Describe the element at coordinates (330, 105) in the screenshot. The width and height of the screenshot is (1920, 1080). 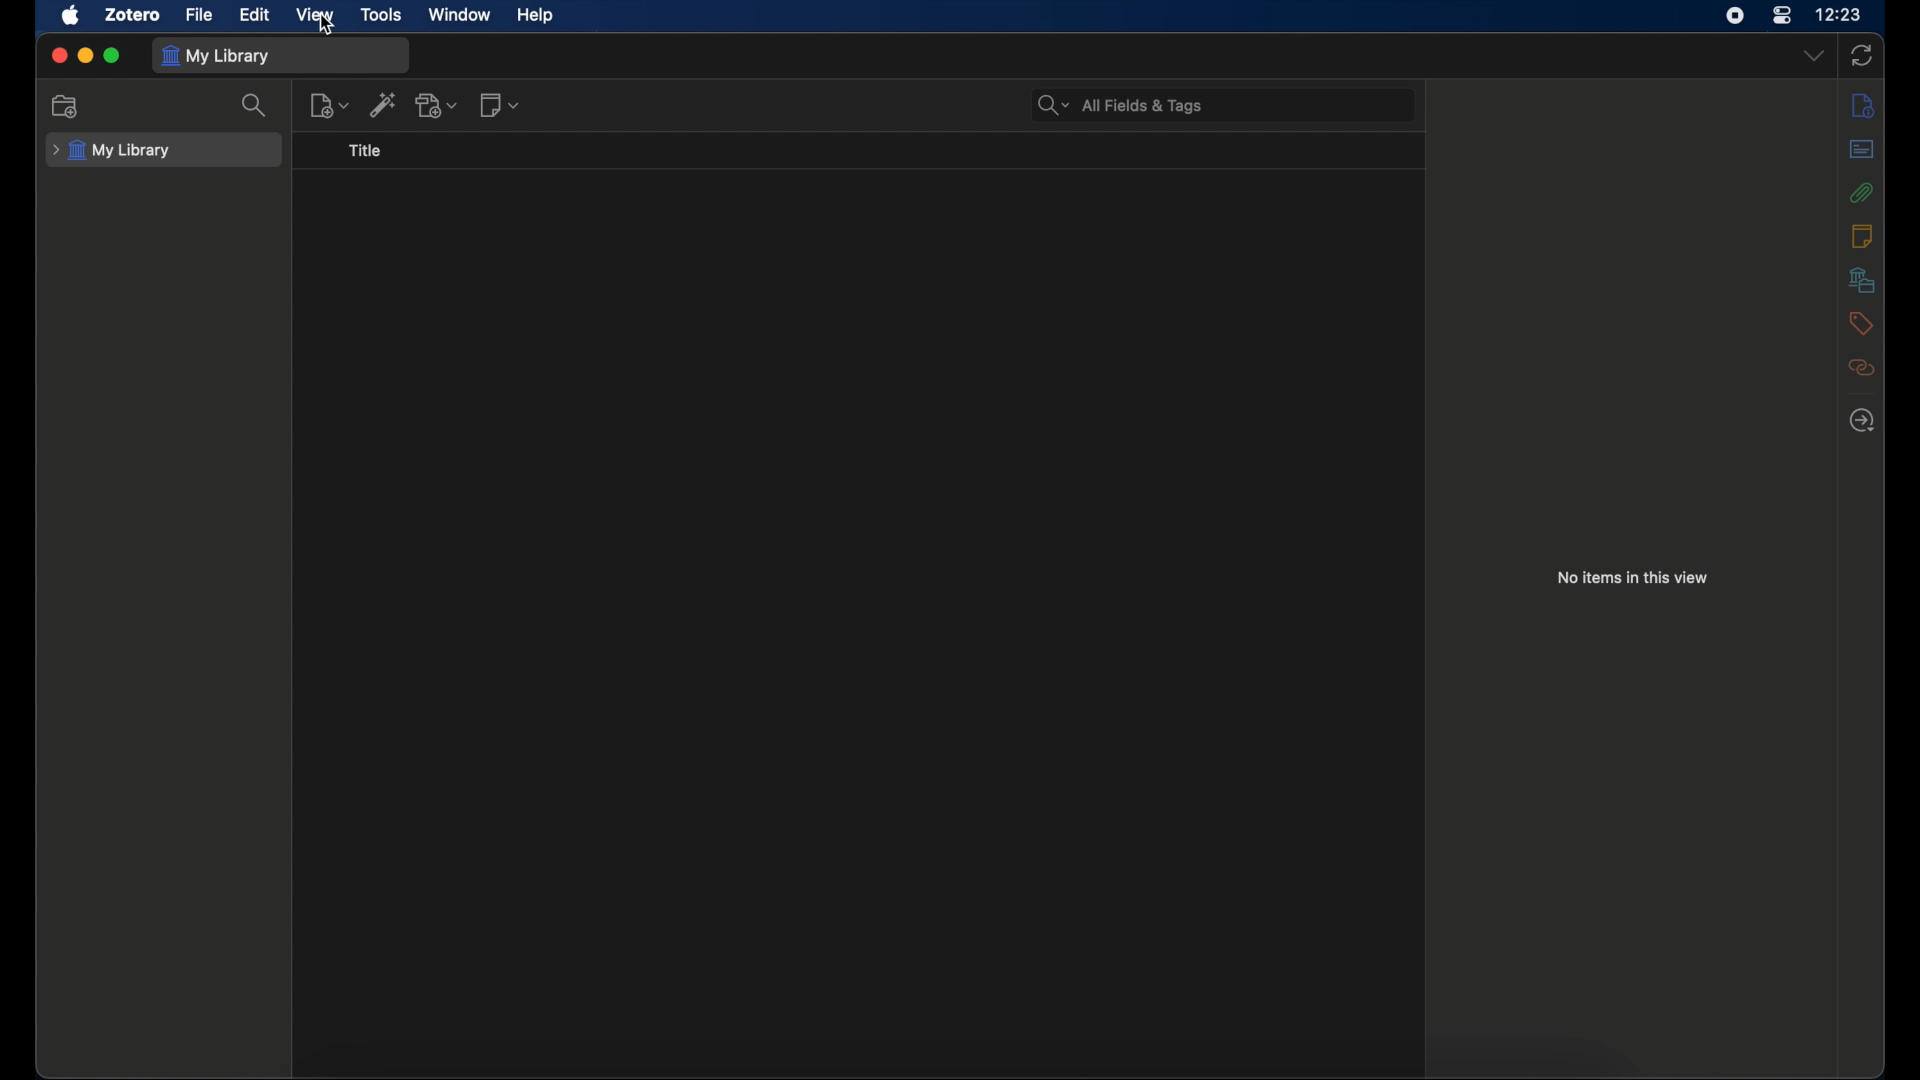
I see `new item` at that location.